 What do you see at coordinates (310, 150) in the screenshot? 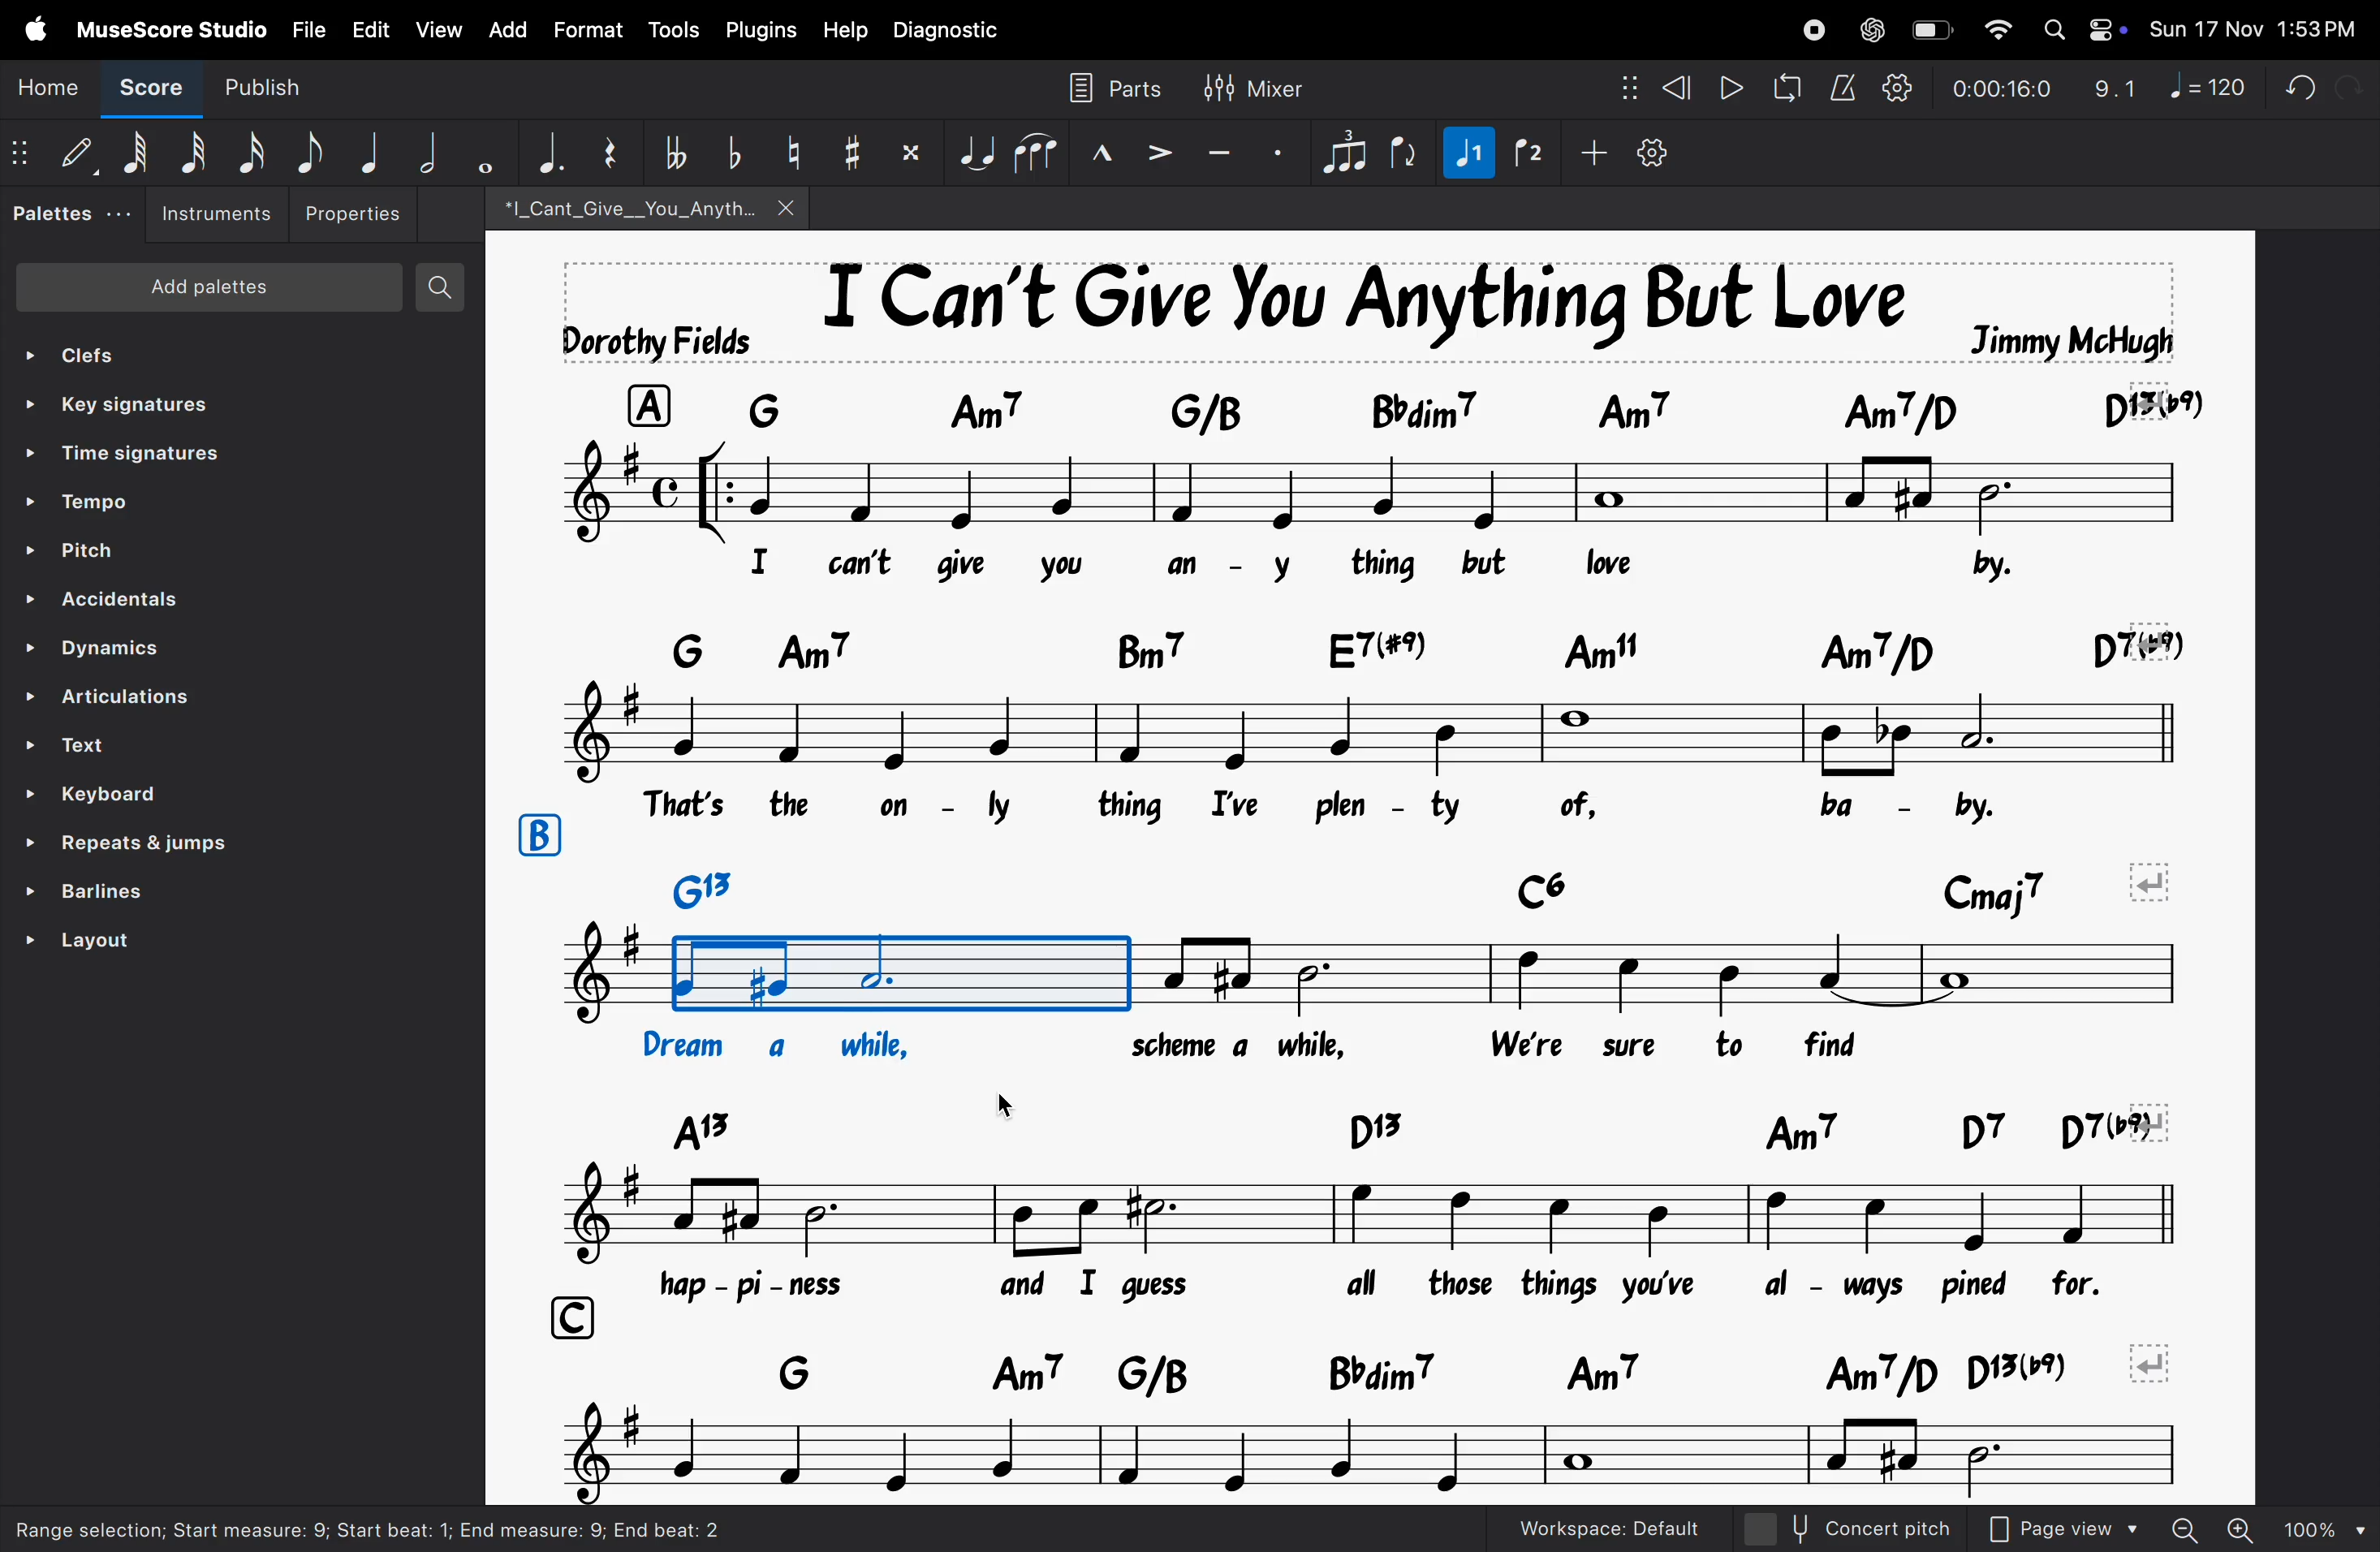
I see `eight note` at bounding box center [310, 150].